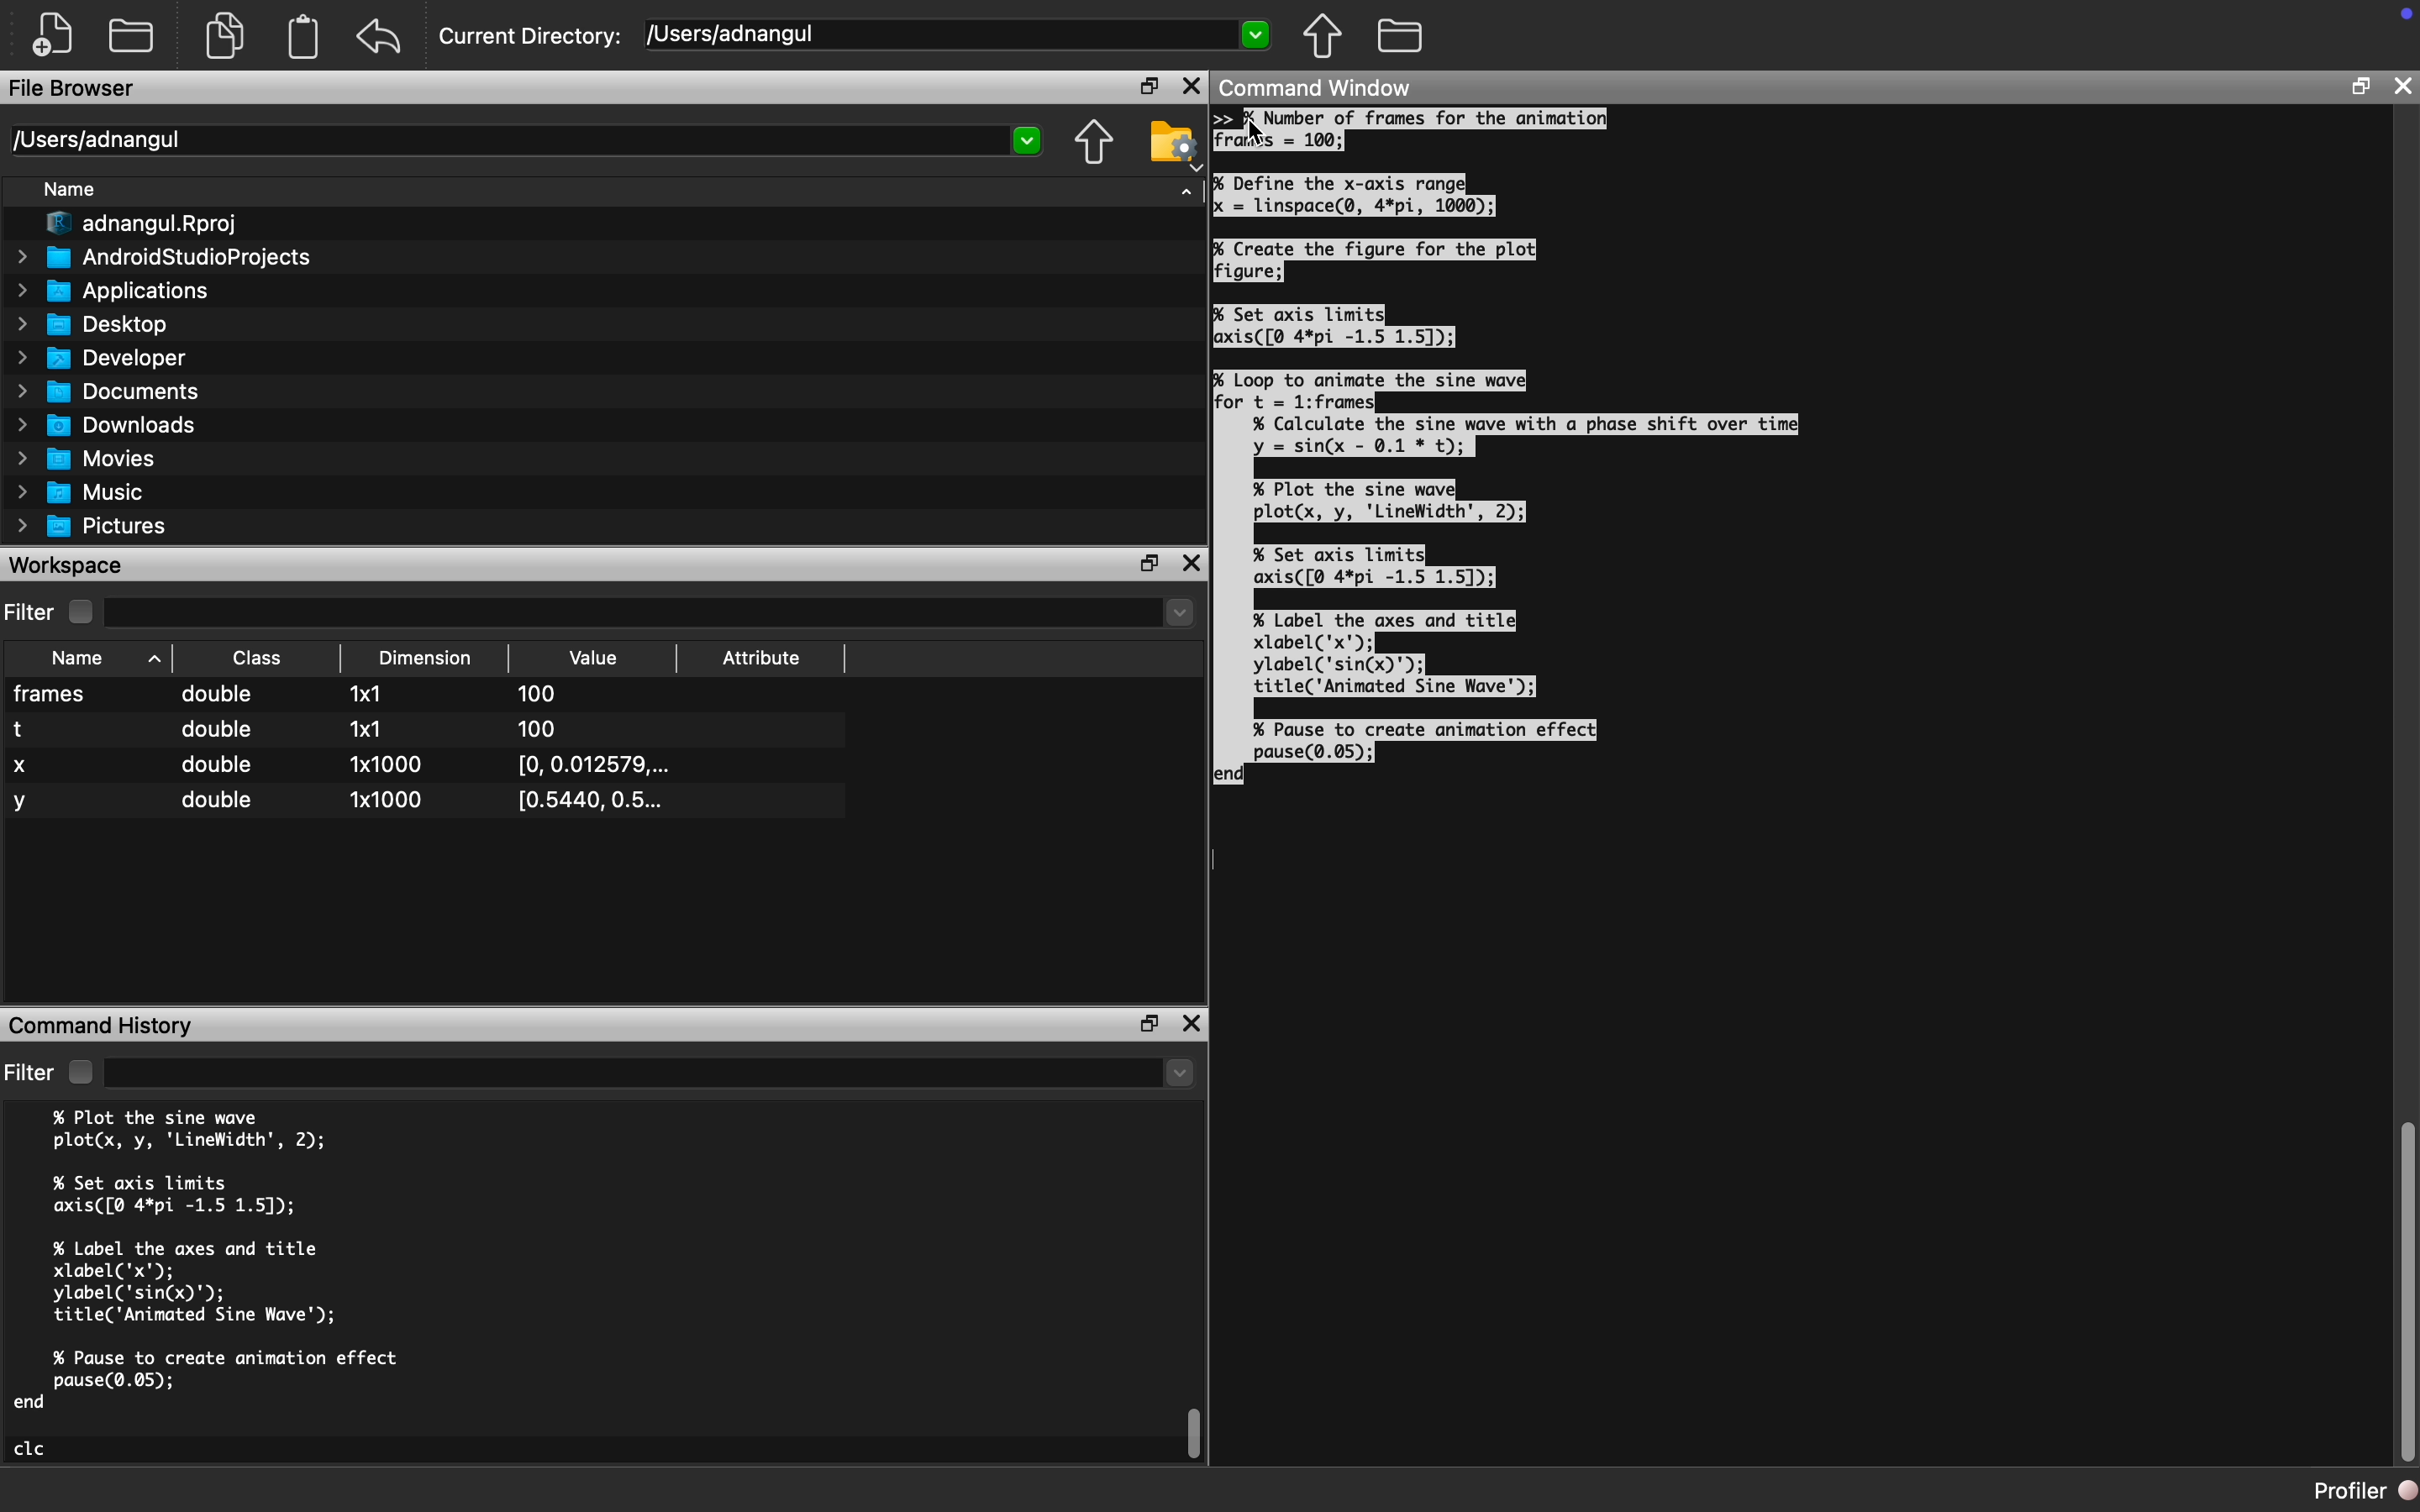 The width and height of the screenshot is (2420, 1512). Describe the element at coordinates (1379, 264) in the screenshot. I see `% Create the figure for the plot]
figure;` at that location.